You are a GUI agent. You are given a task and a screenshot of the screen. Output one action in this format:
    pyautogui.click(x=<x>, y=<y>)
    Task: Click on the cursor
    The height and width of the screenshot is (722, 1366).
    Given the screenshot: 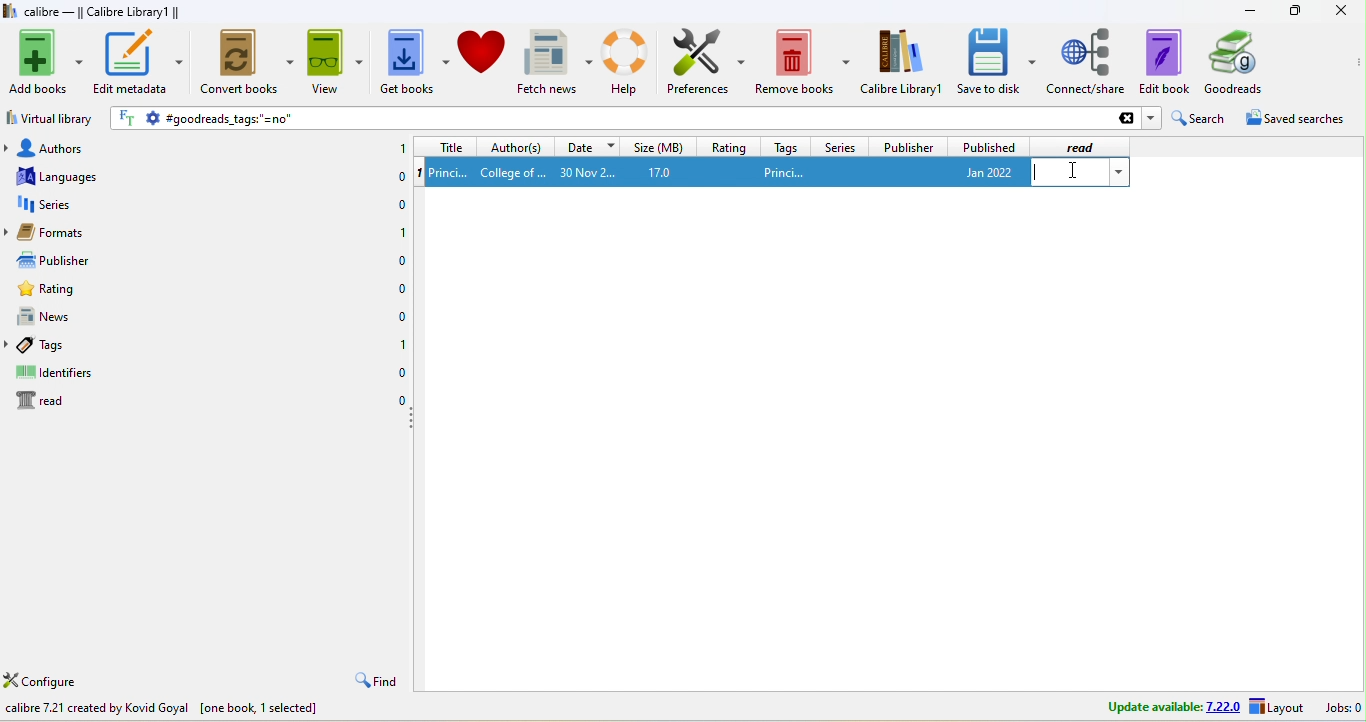 What is the action you would take?
    pyautogui.click(x=1073, y=170)
    